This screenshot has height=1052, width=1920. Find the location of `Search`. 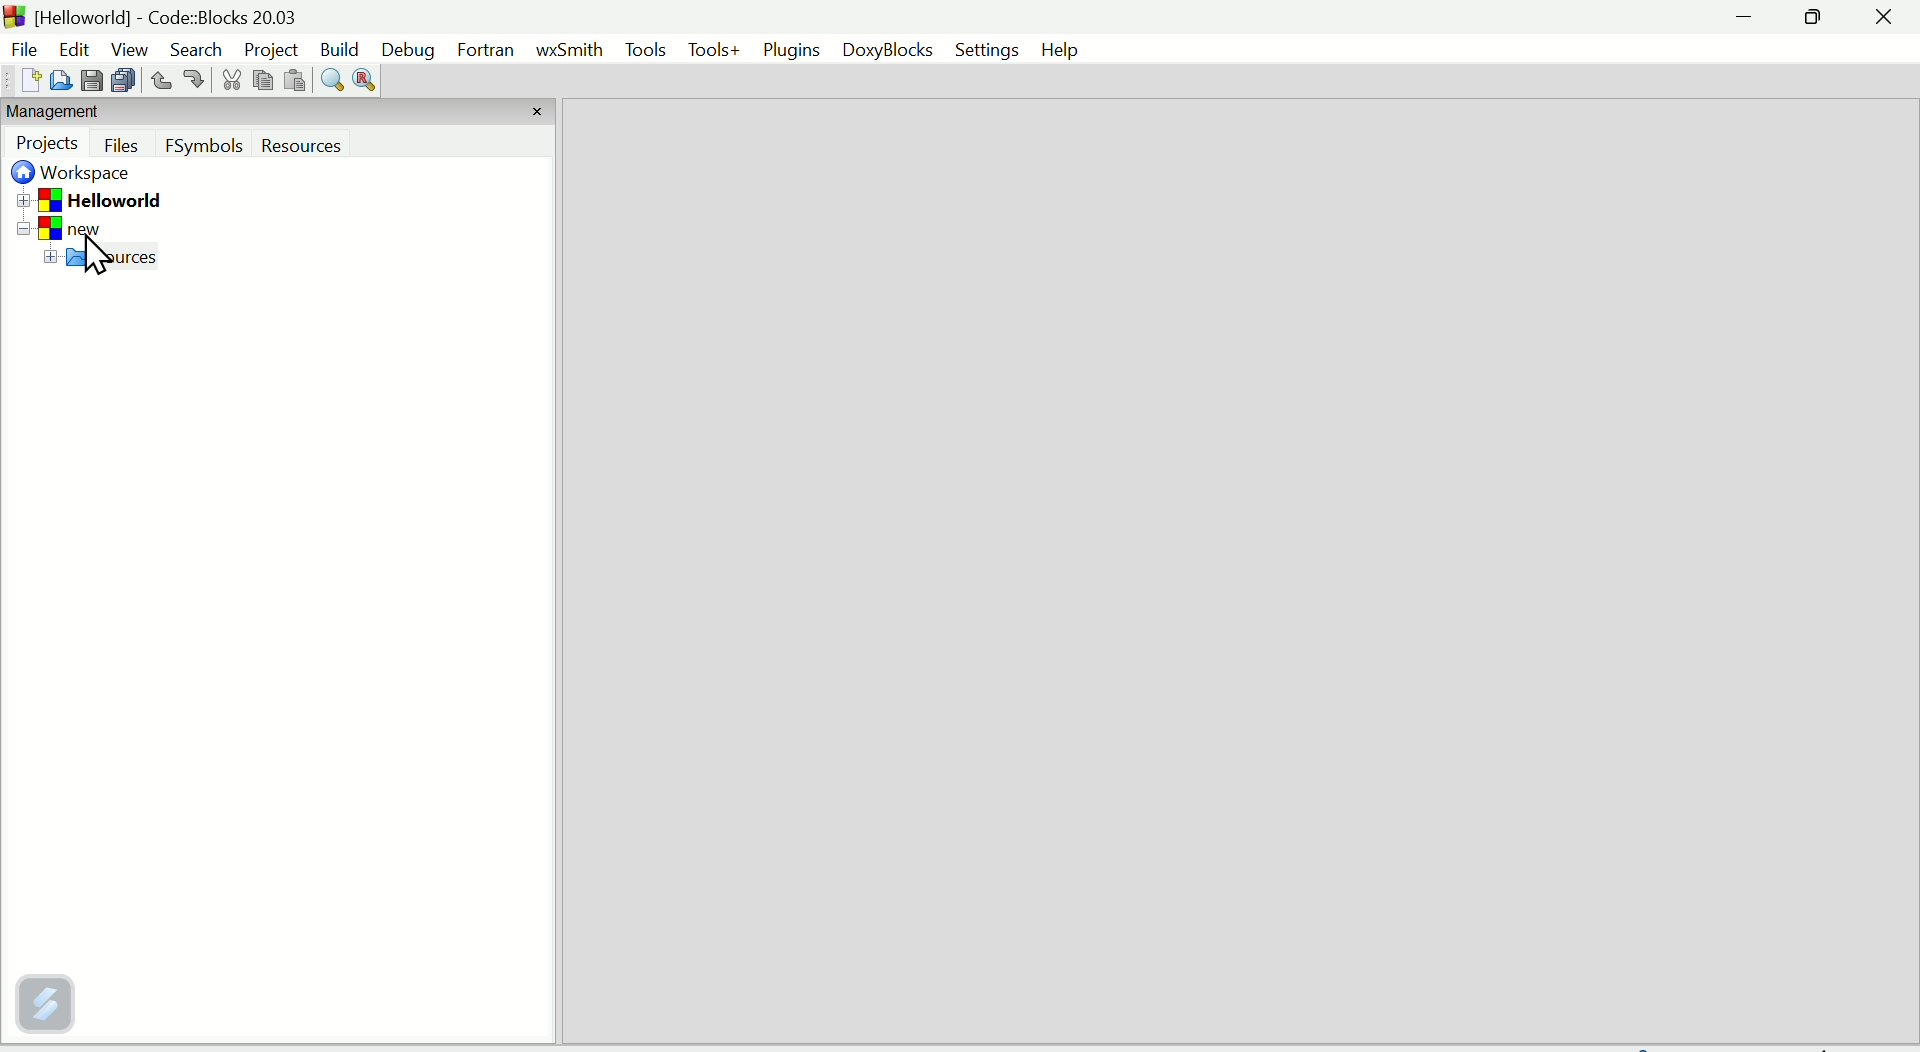

Search is located at coordinates (195, 50).